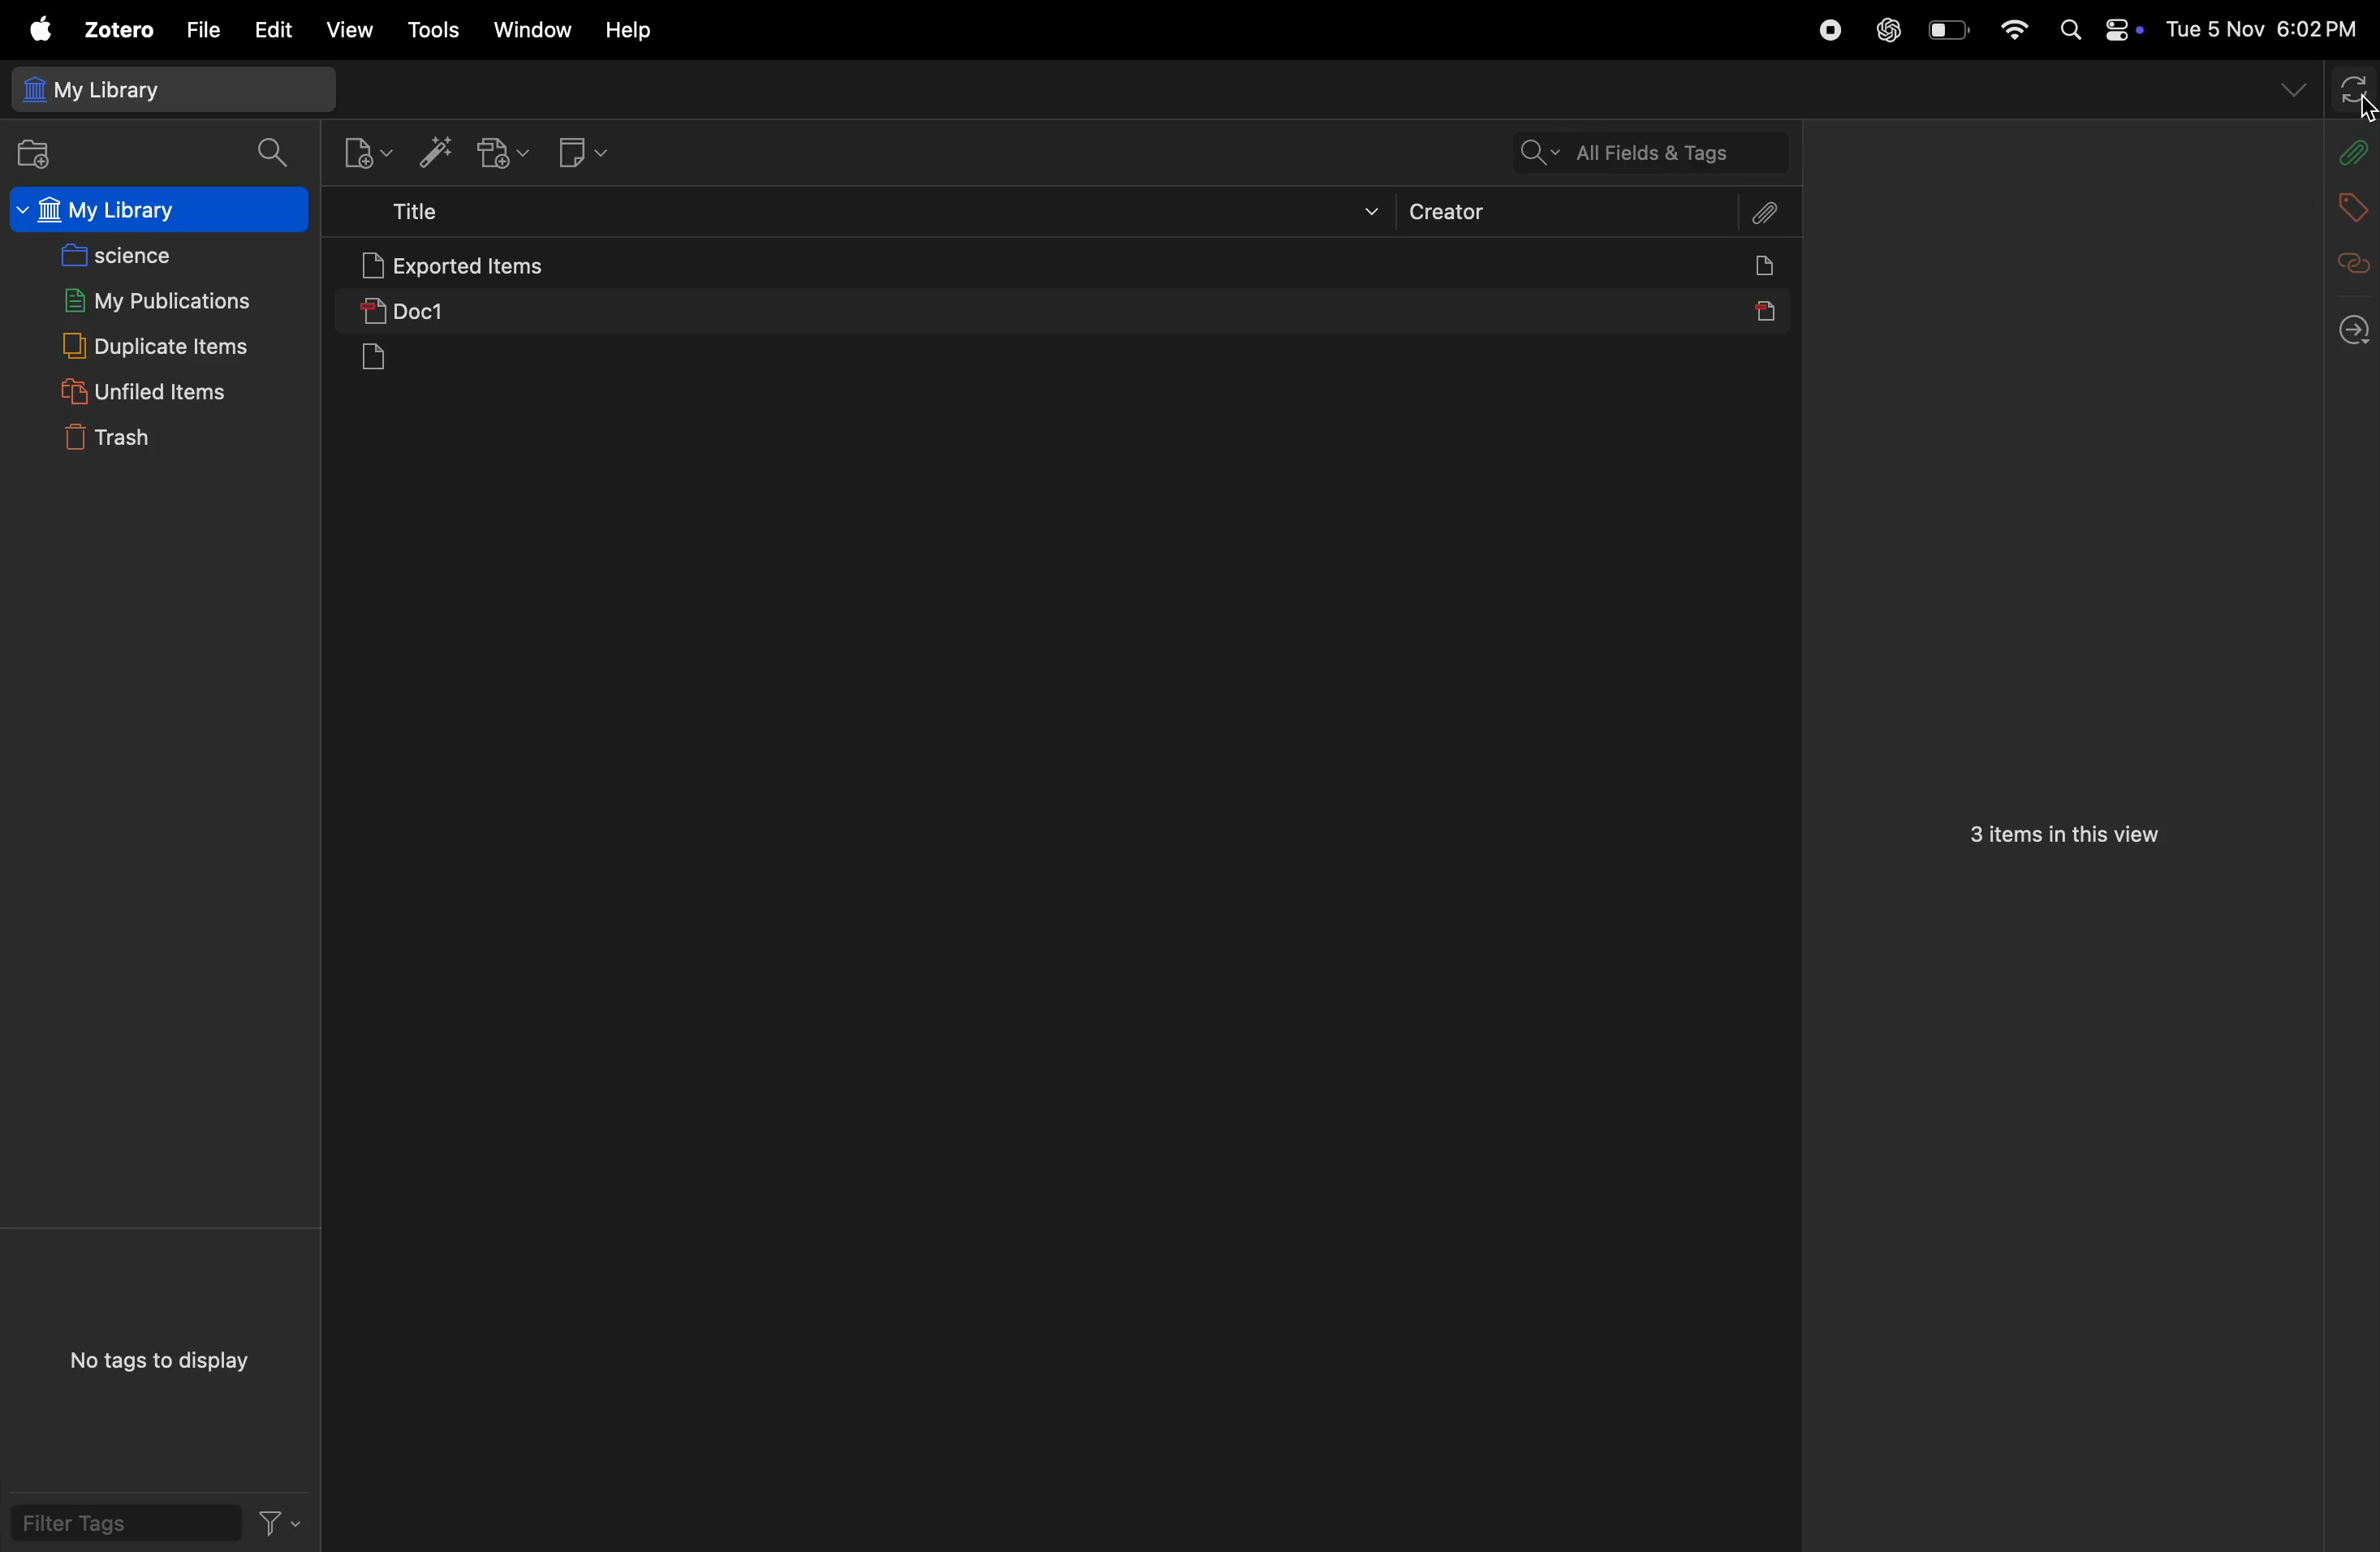 Image resolution: width=2380 pixels, height=1552 pixels. What do you see at coordinates (572, 310) in the screenshot?
I see `doc 1` at bounding box center [572, 310].